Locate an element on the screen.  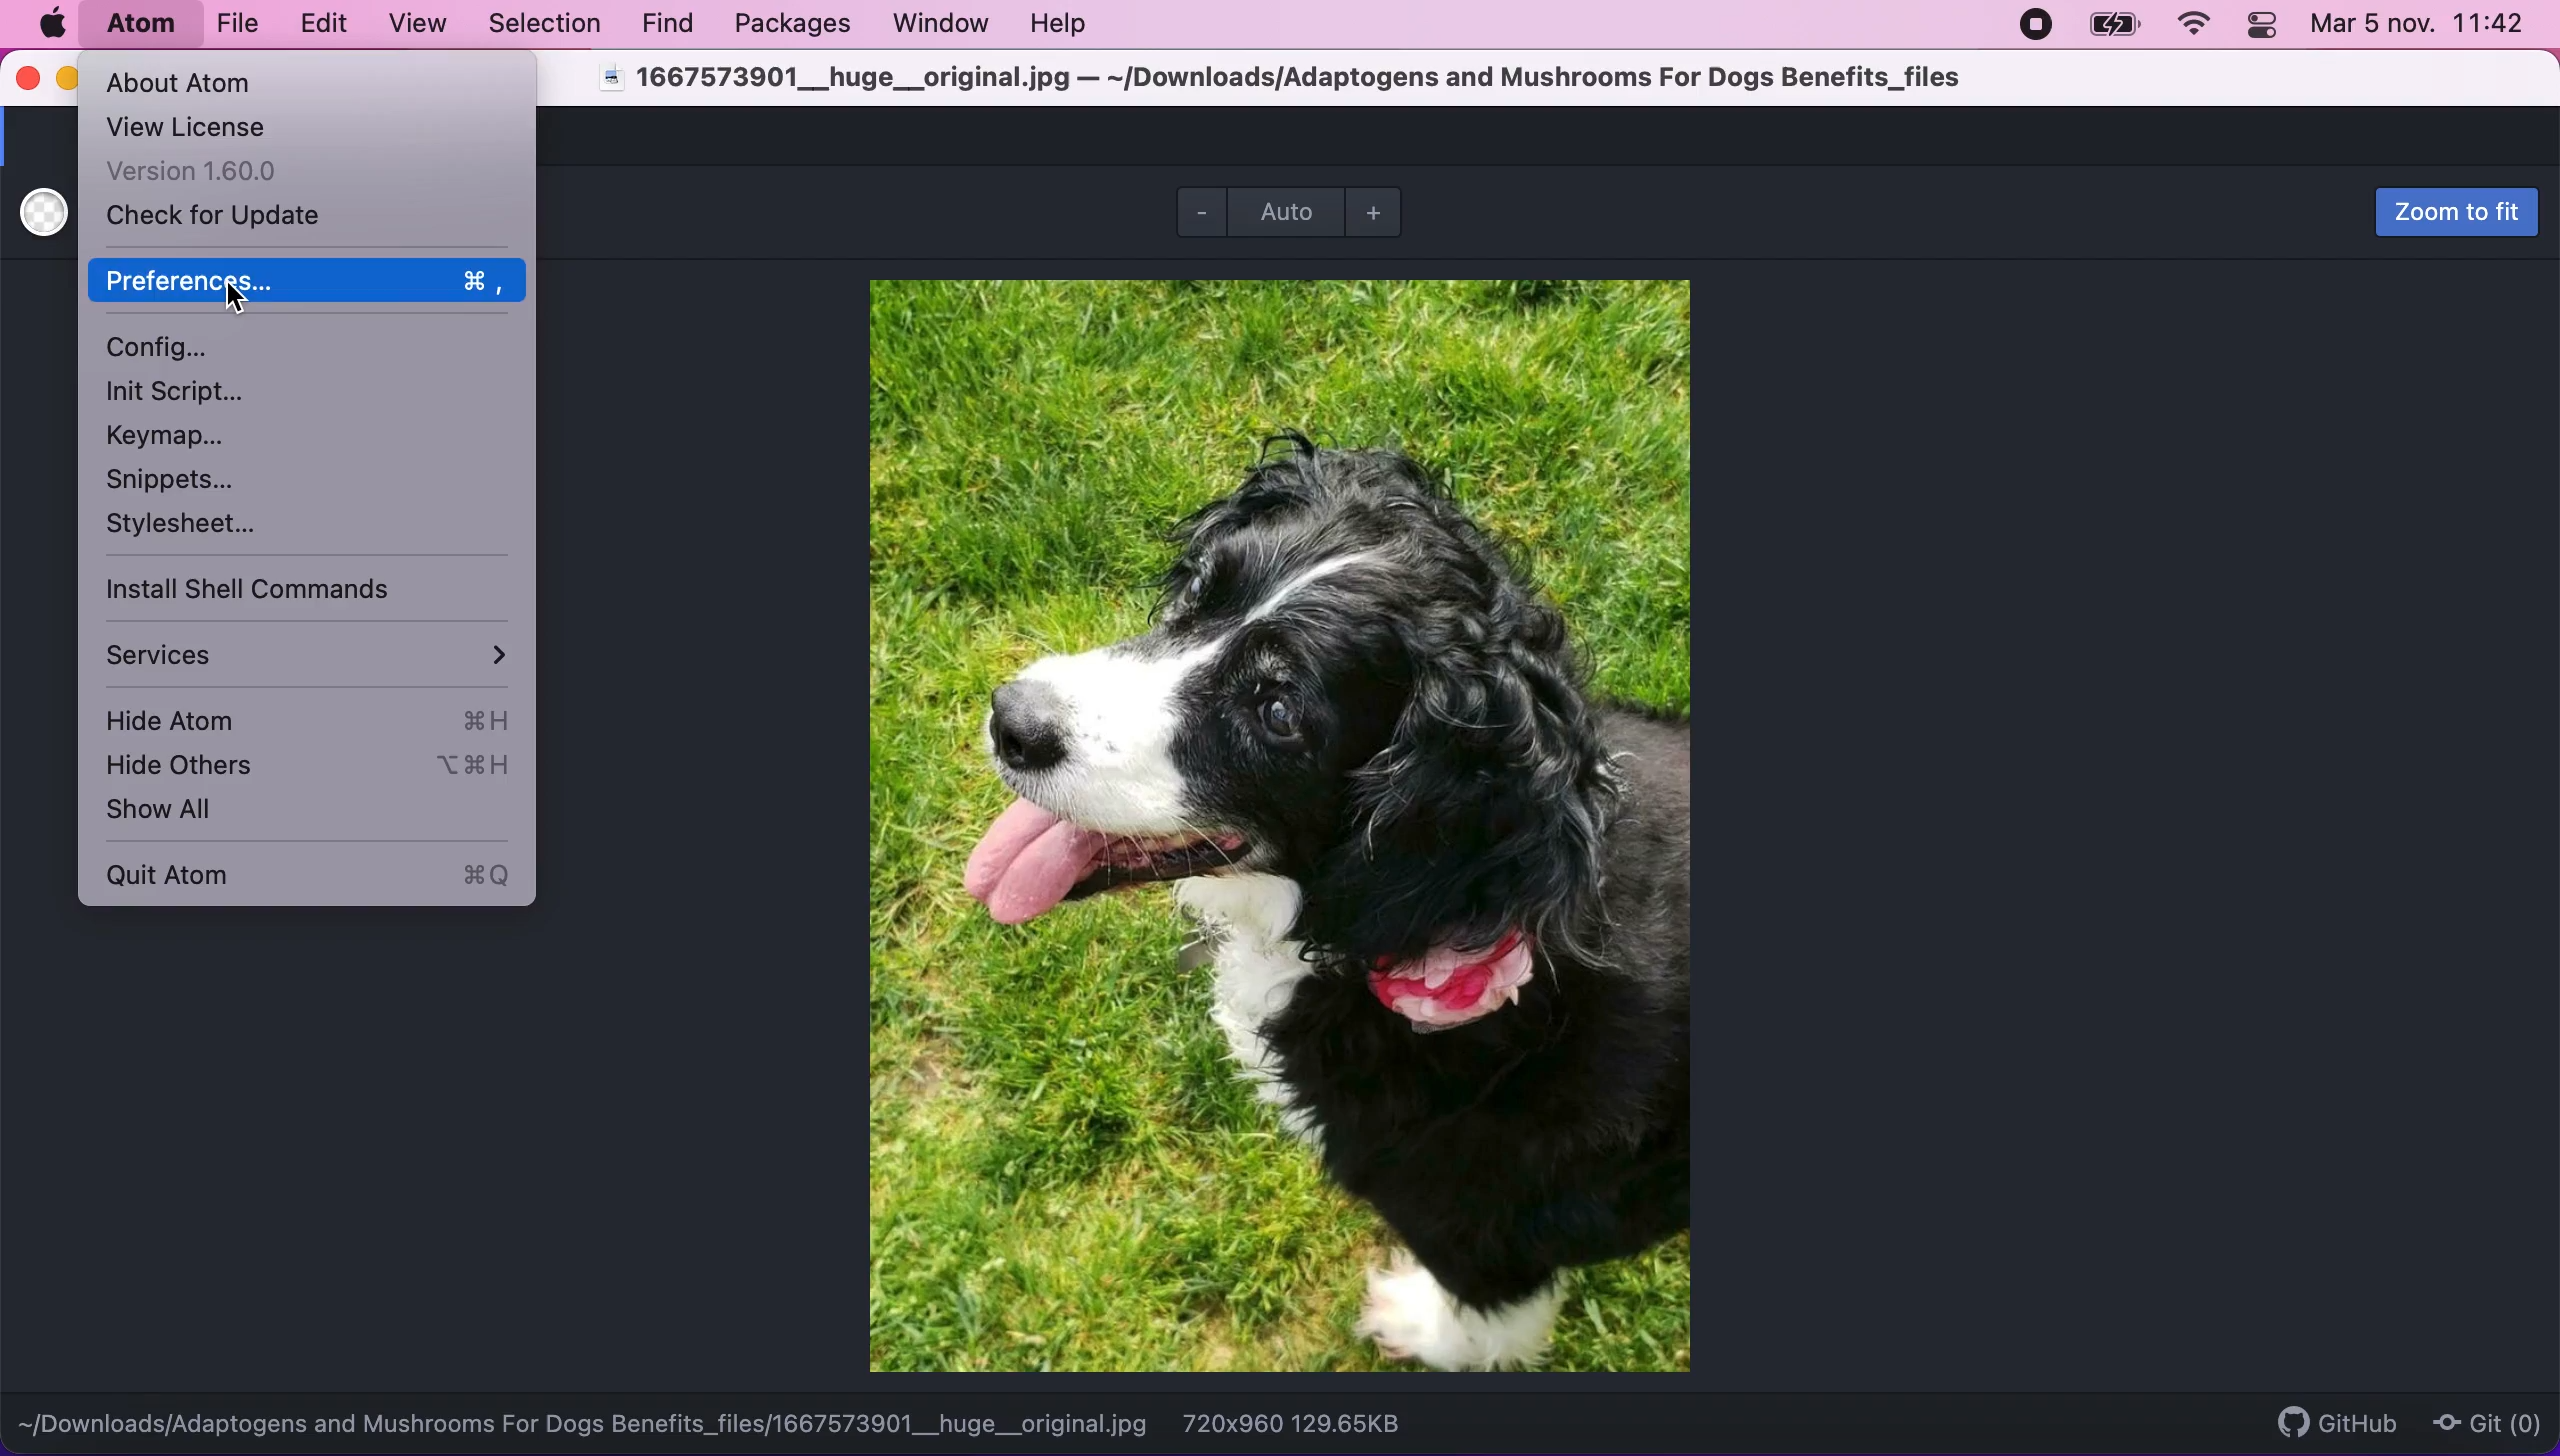
panel control is located at coordinates (2261, 27).